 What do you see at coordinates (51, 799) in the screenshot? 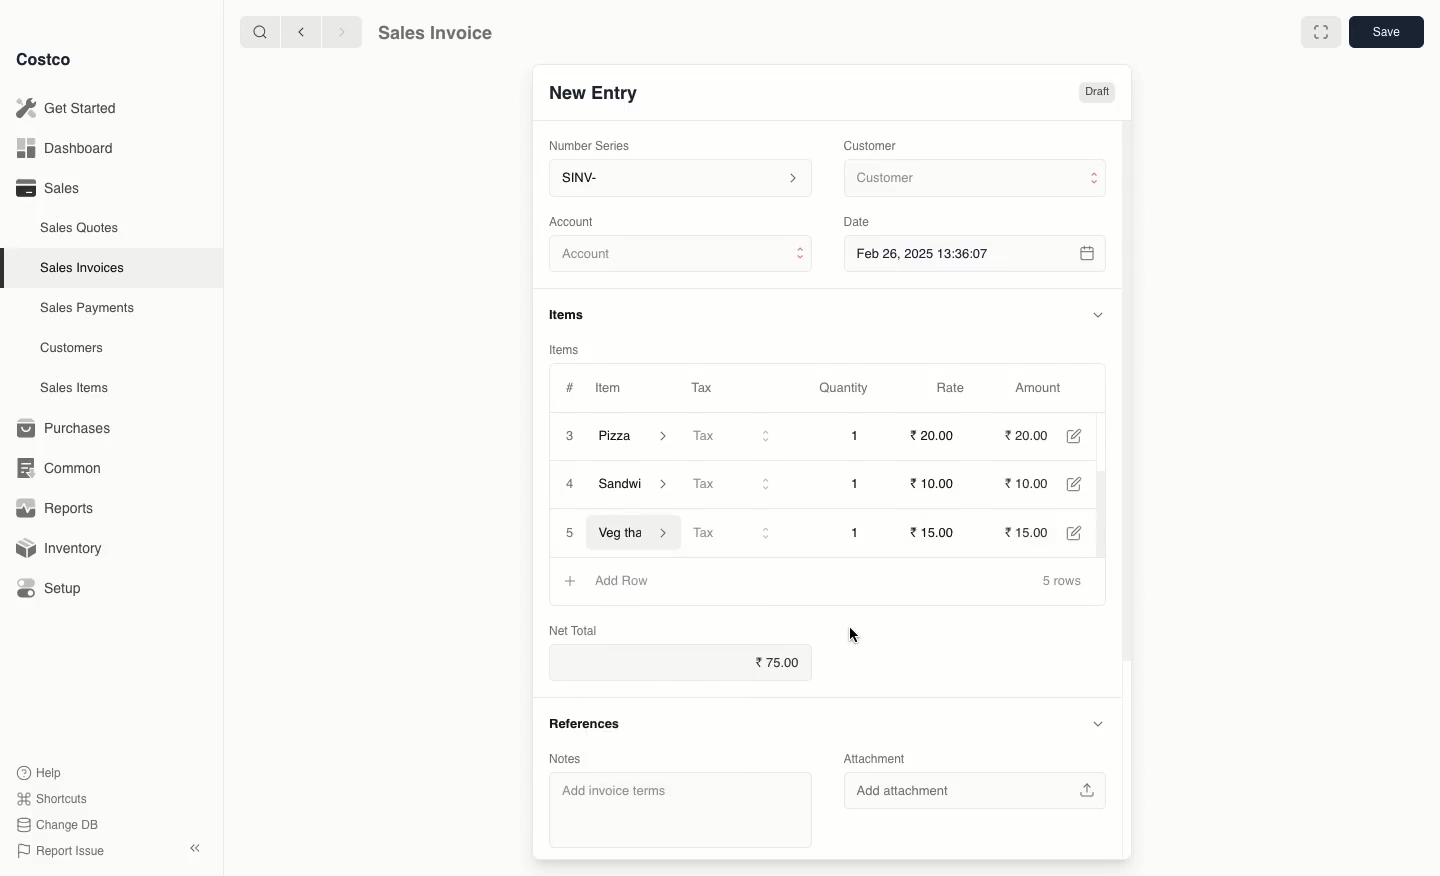
I see `Shortcuts` at bounding box center [51, 799].